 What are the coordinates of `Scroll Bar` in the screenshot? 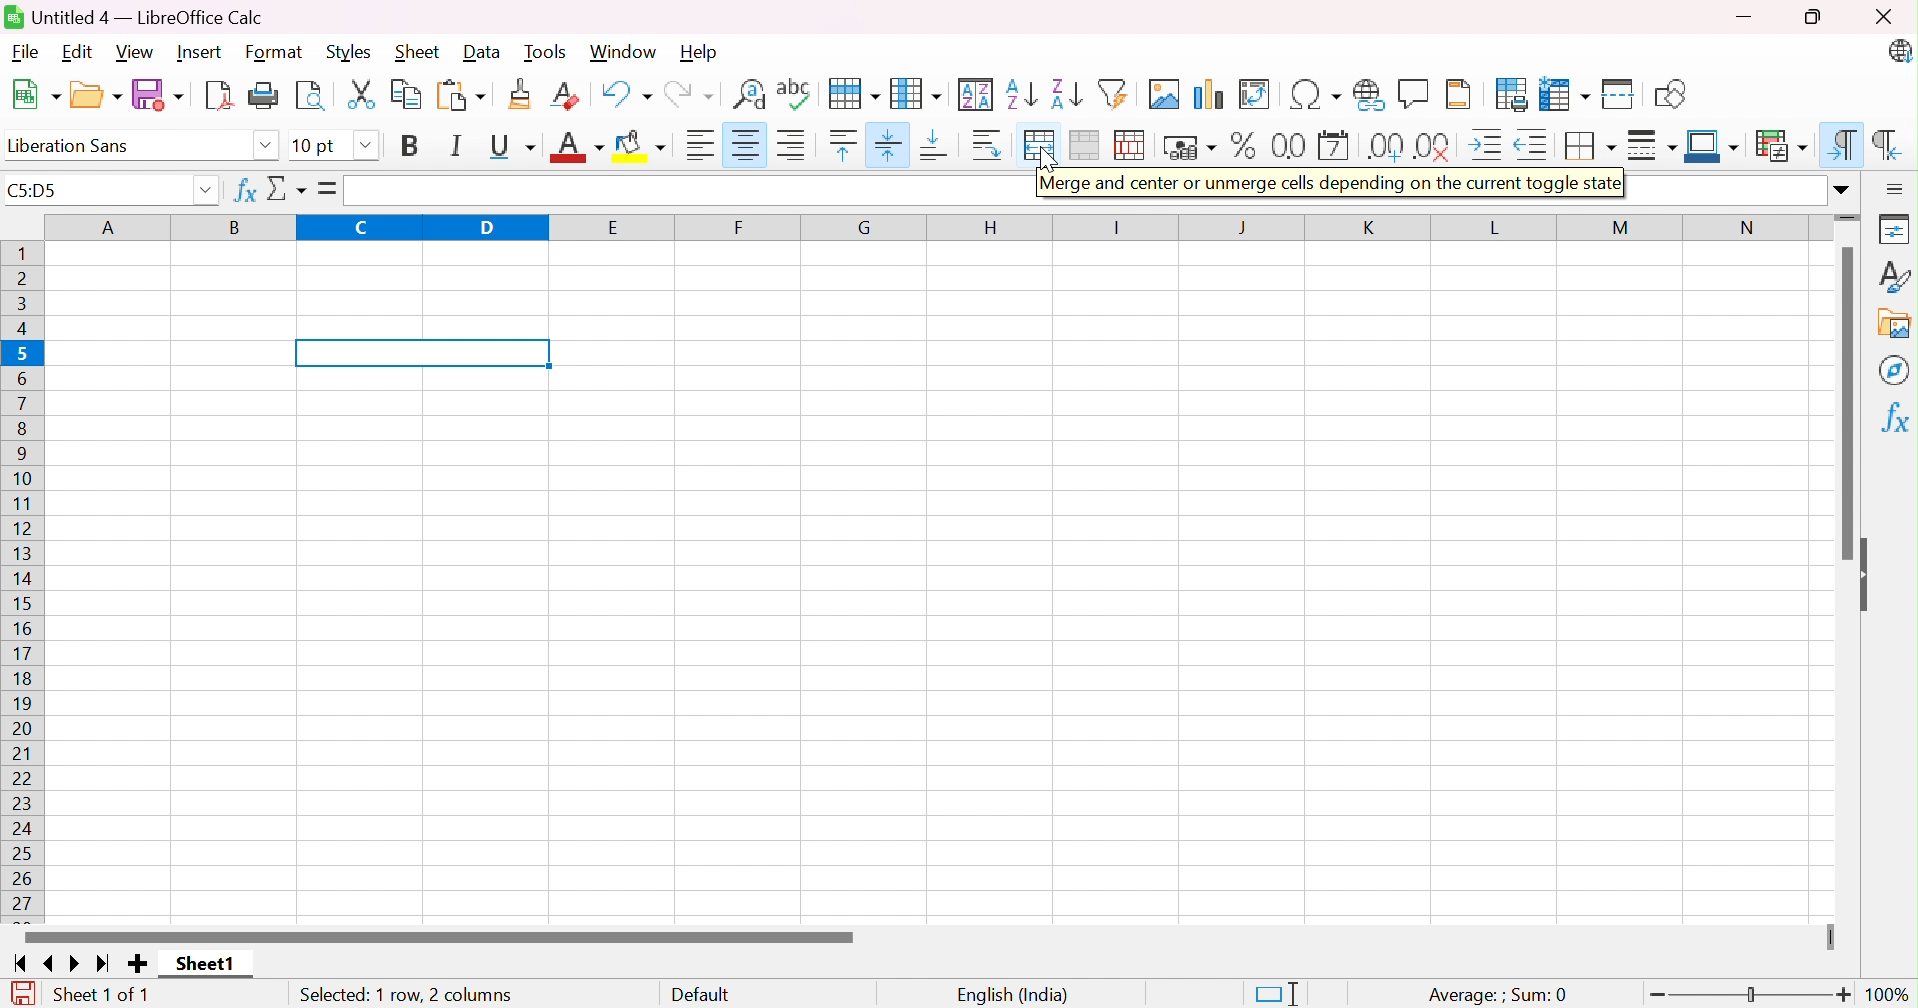 It's located at (439, 936).